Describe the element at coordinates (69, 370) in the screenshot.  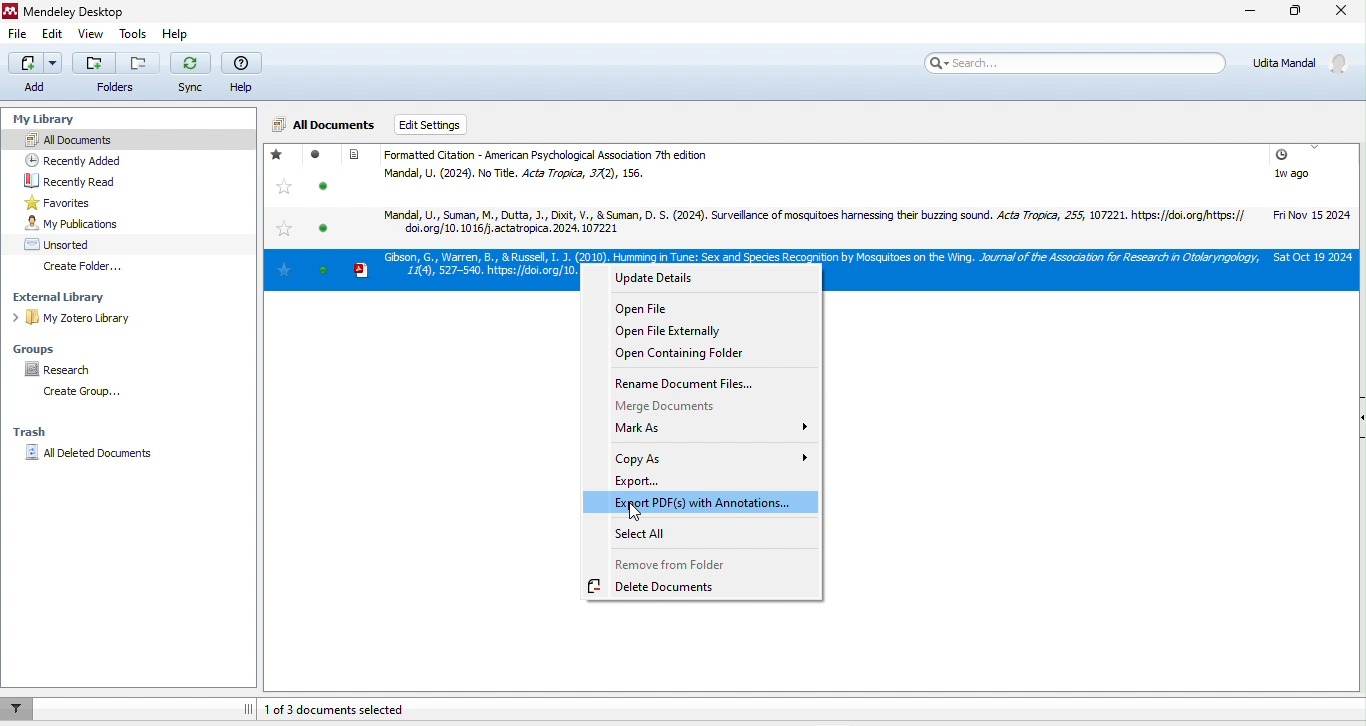
I see `research` at that location.